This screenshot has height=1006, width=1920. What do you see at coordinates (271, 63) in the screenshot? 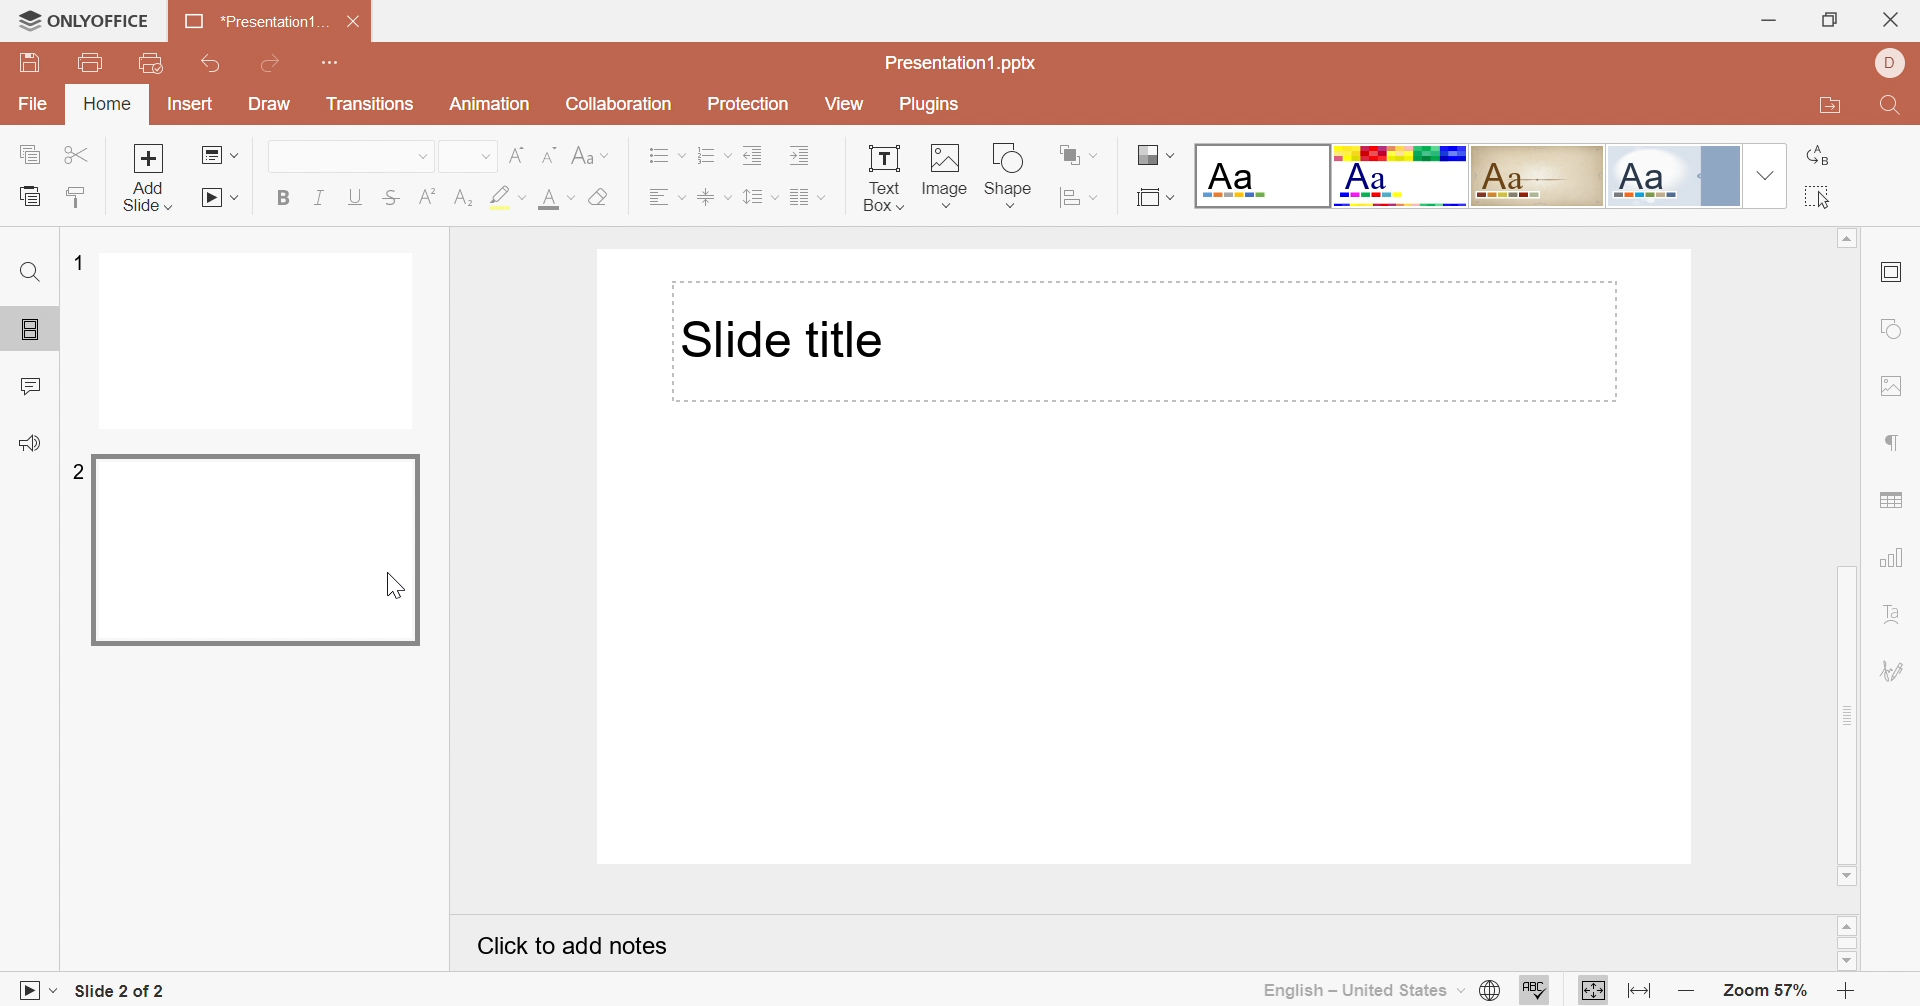
I see `Redo` at bounding box center [271, 63].